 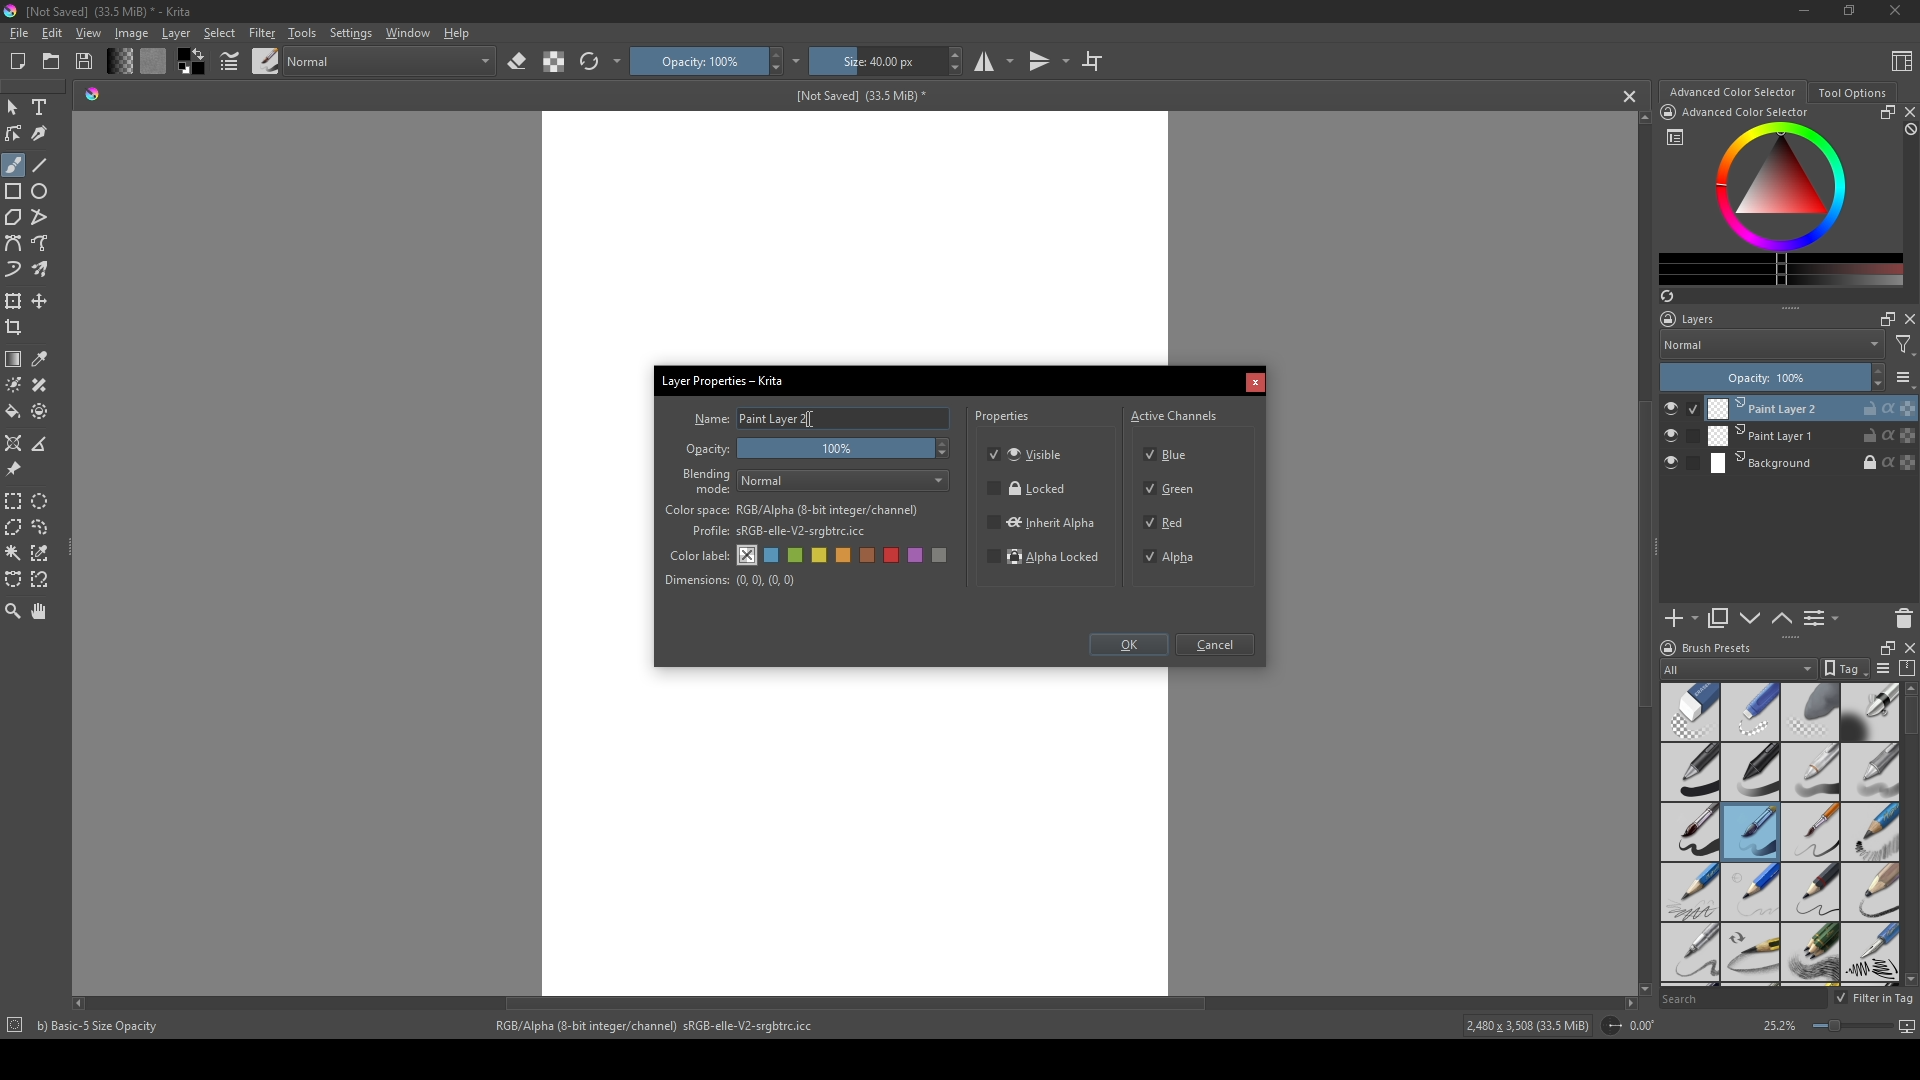 I want to click on Paint Layer 2, so click(x=844, y=419).